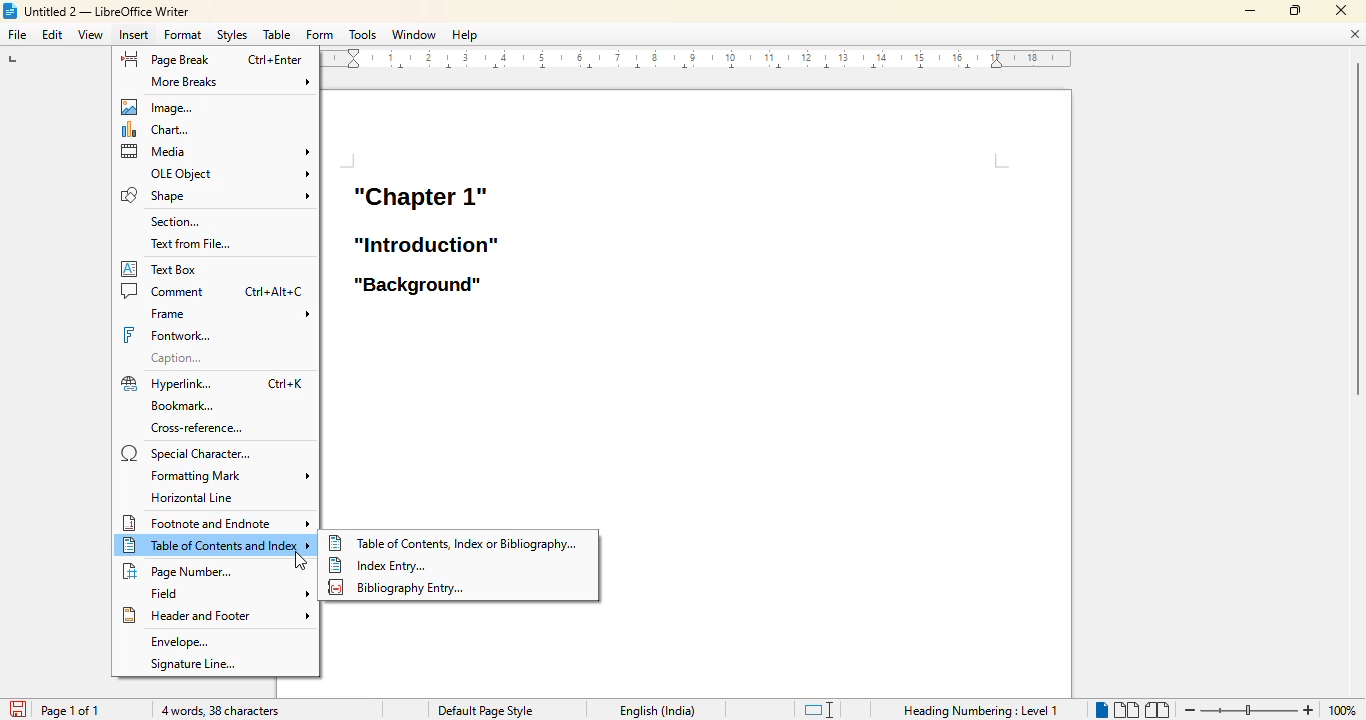 The image size is (1366, 720). I want to click on footnote and endnote, so click(218, 522).